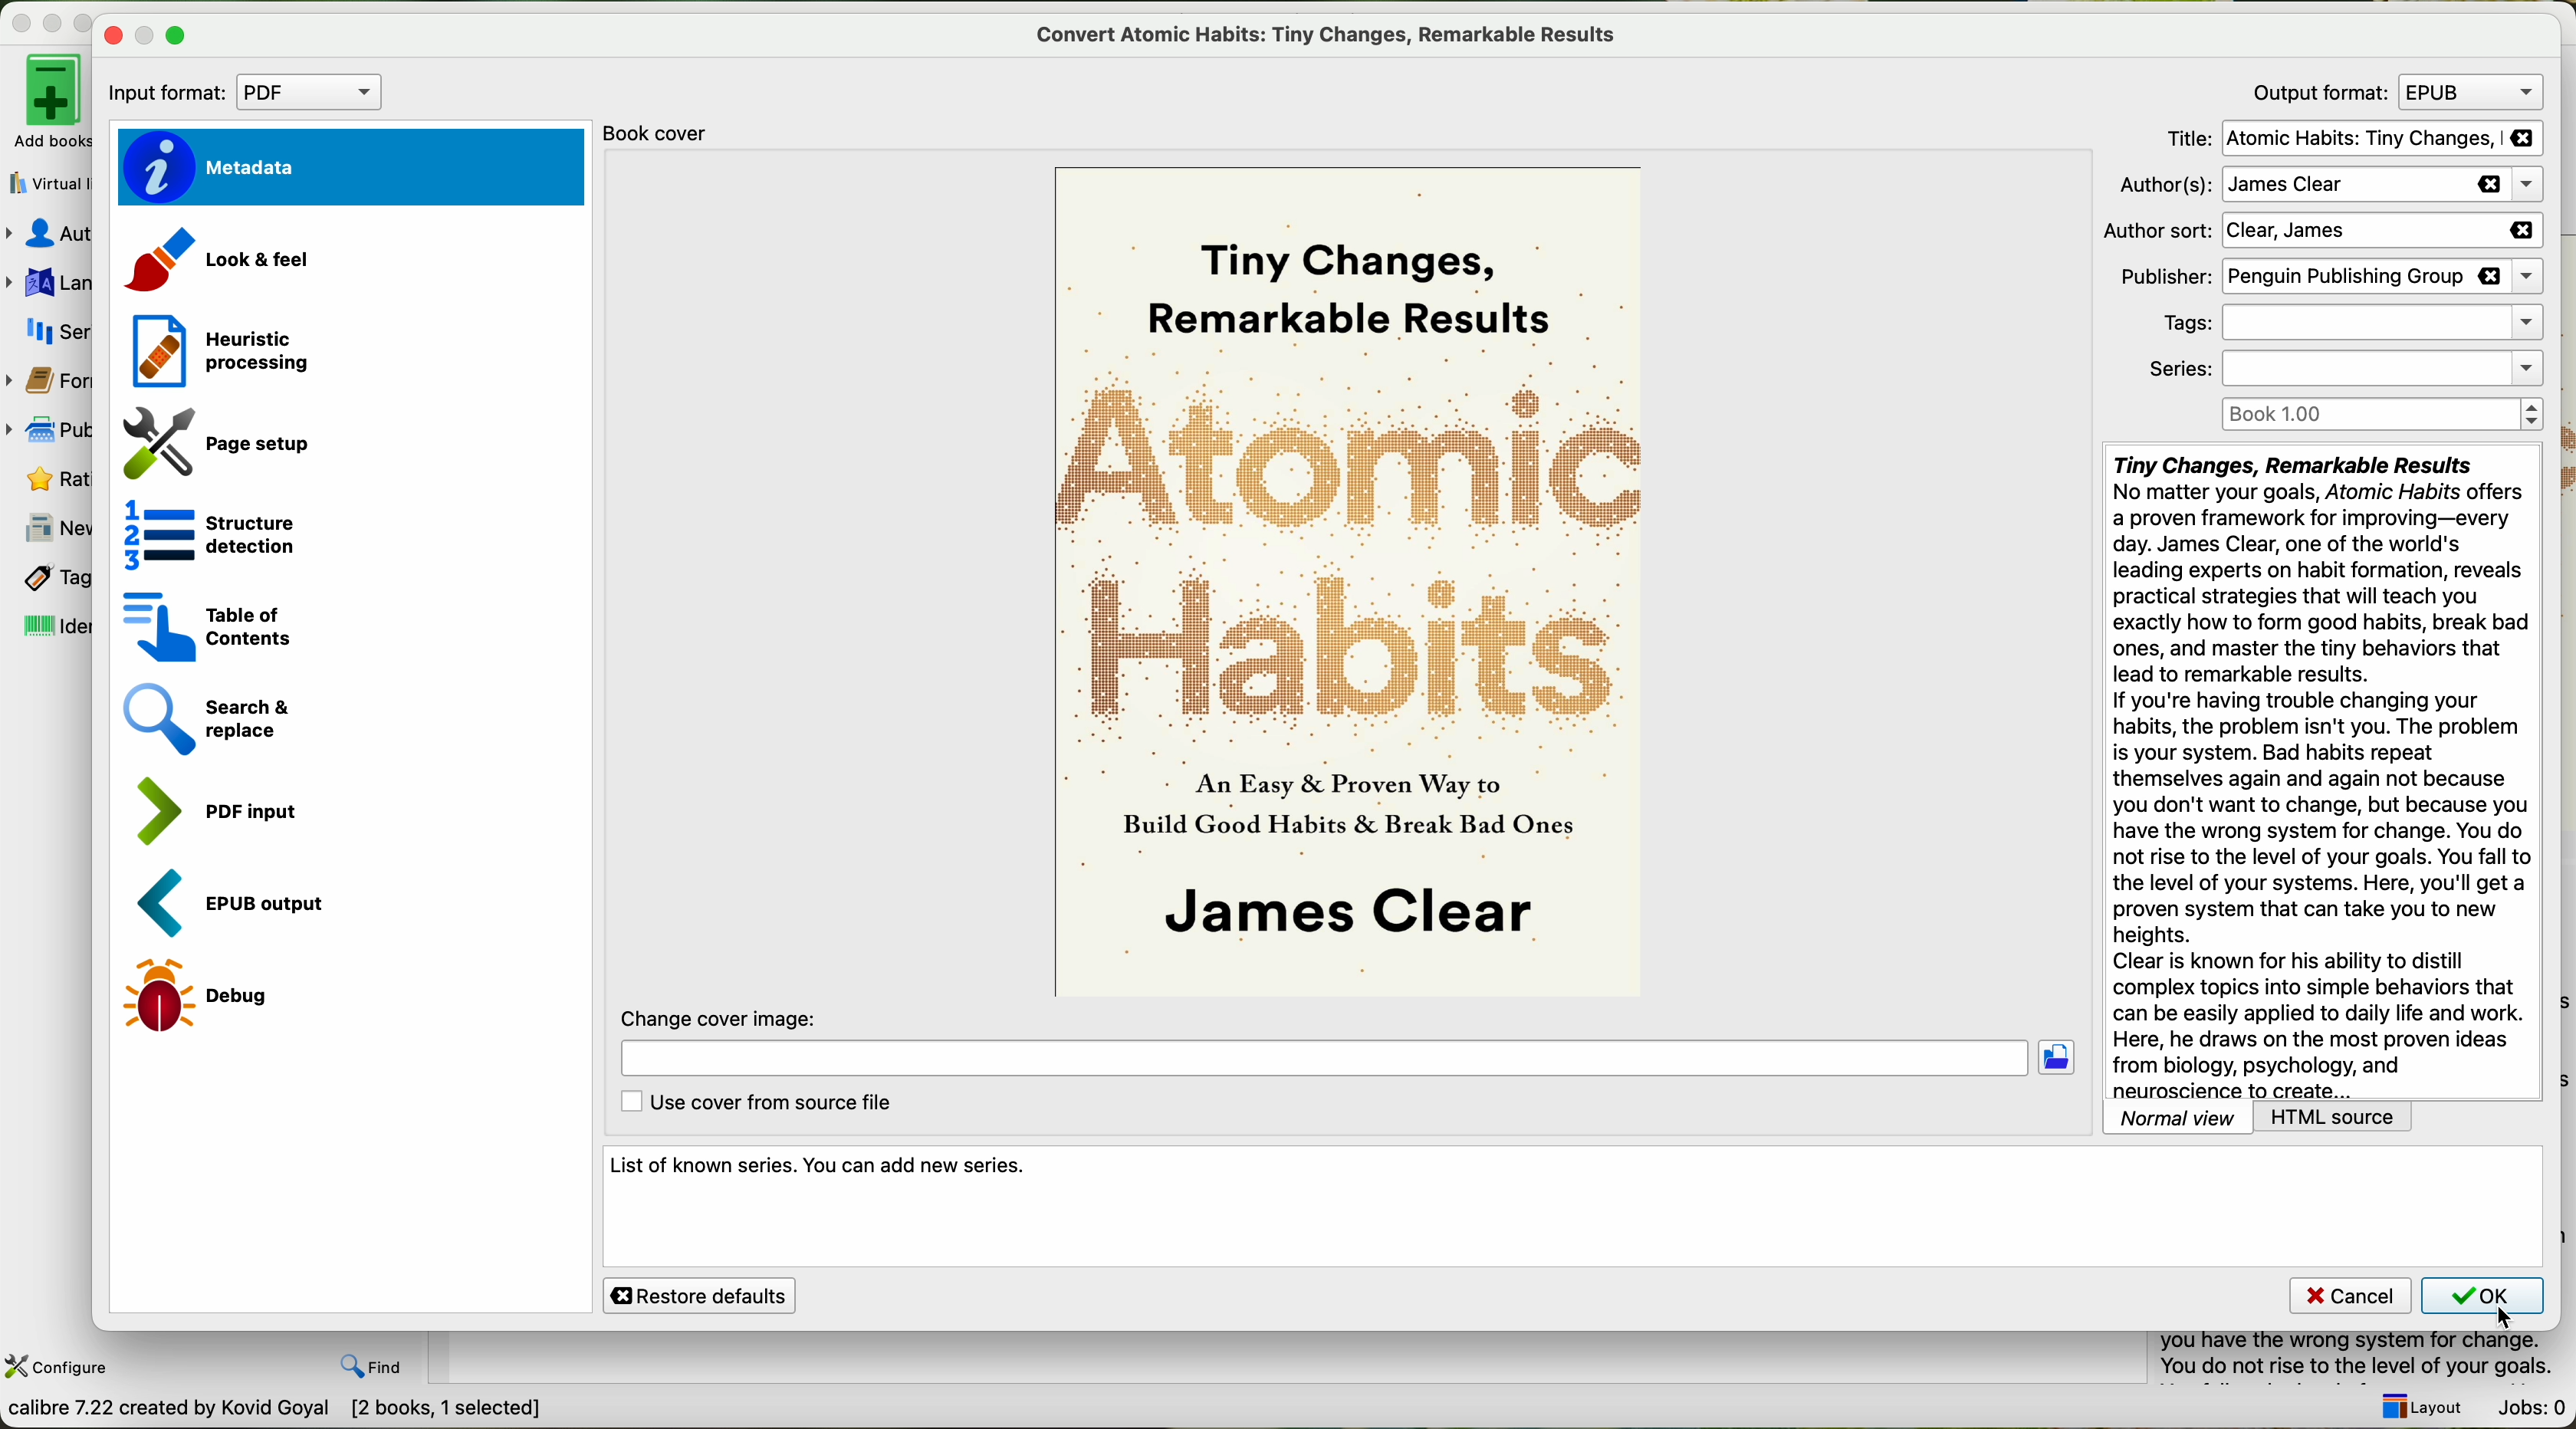 This screenshot has height=1429, width=2576. What do you see at coordinates (45, 479) in the screenshot?
I see `rating` at bounding box center [45, 479].